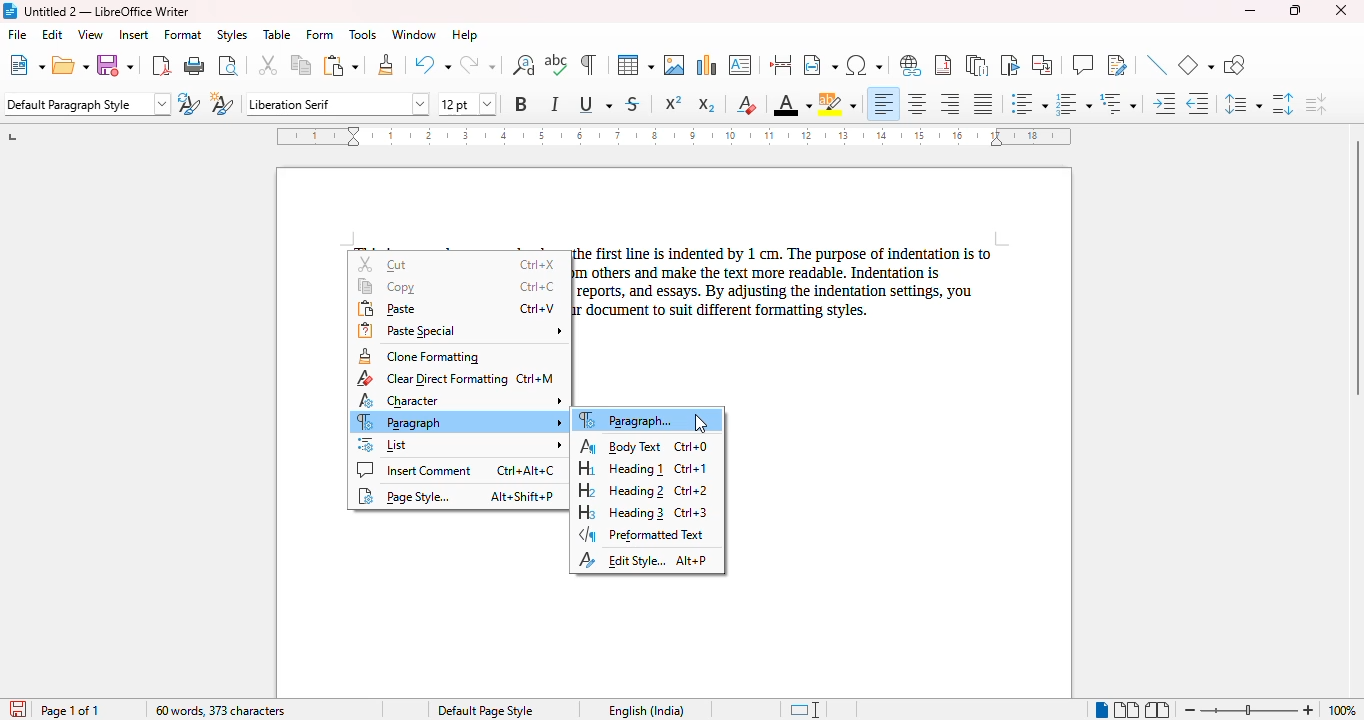 This screenshot has height=720, width=1364. Describe the element at coordinates (419, 356) in the screenshot. I see `clone formatting` at that location.